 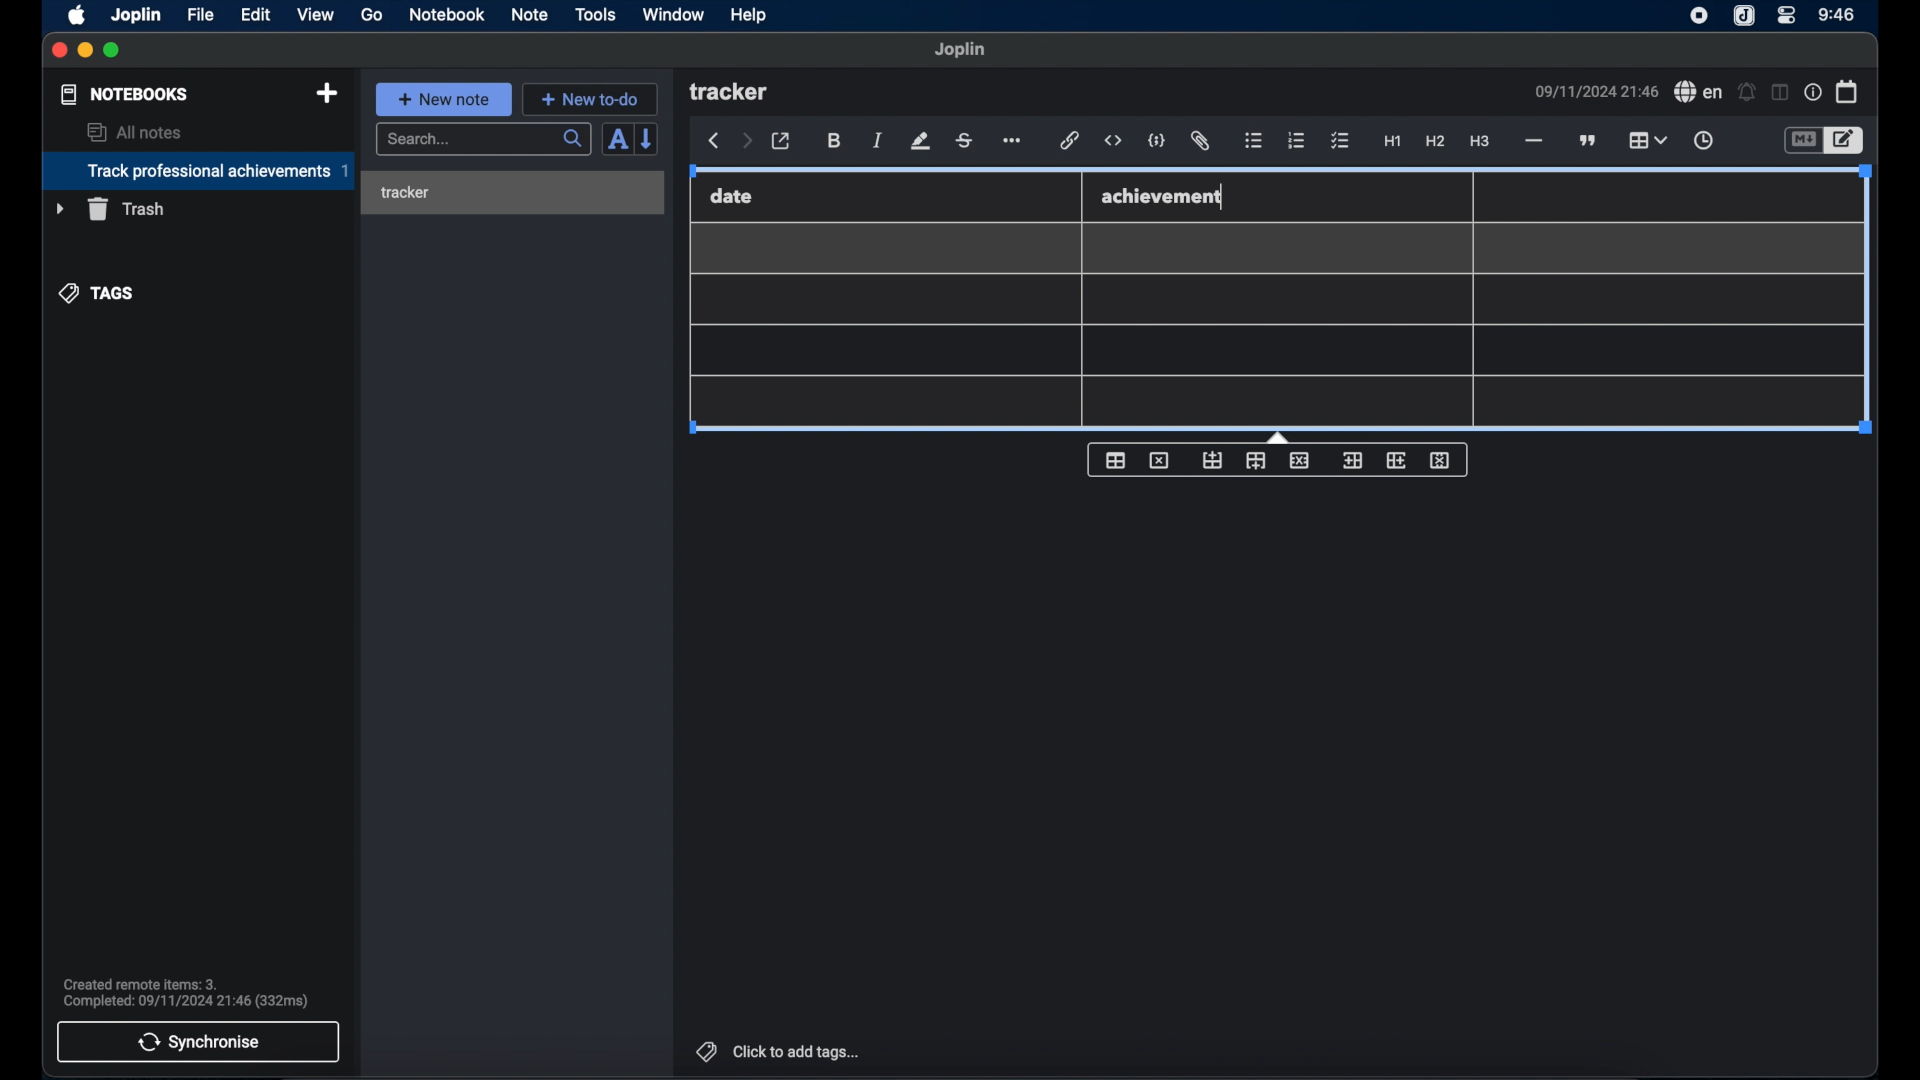 I want to click on joplin, so click(x=961, y=50).